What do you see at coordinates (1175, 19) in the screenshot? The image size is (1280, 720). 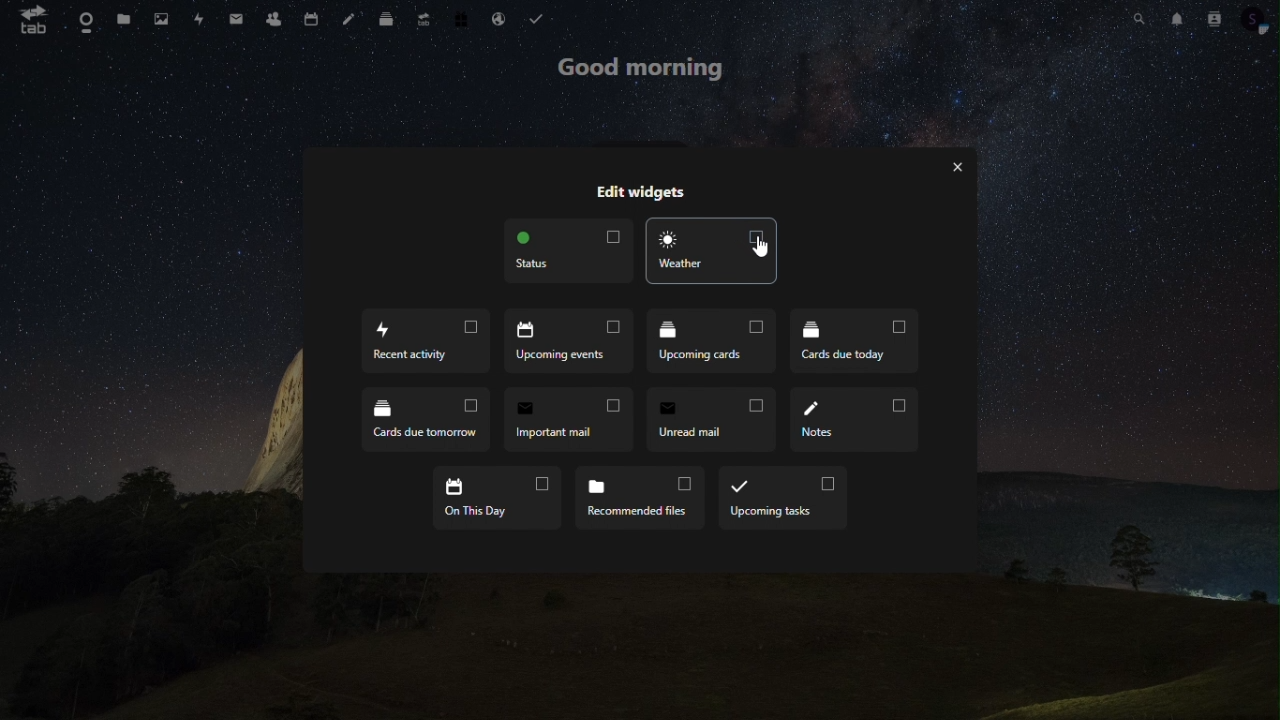 I see `notification` at bounding box center [1175, 19].